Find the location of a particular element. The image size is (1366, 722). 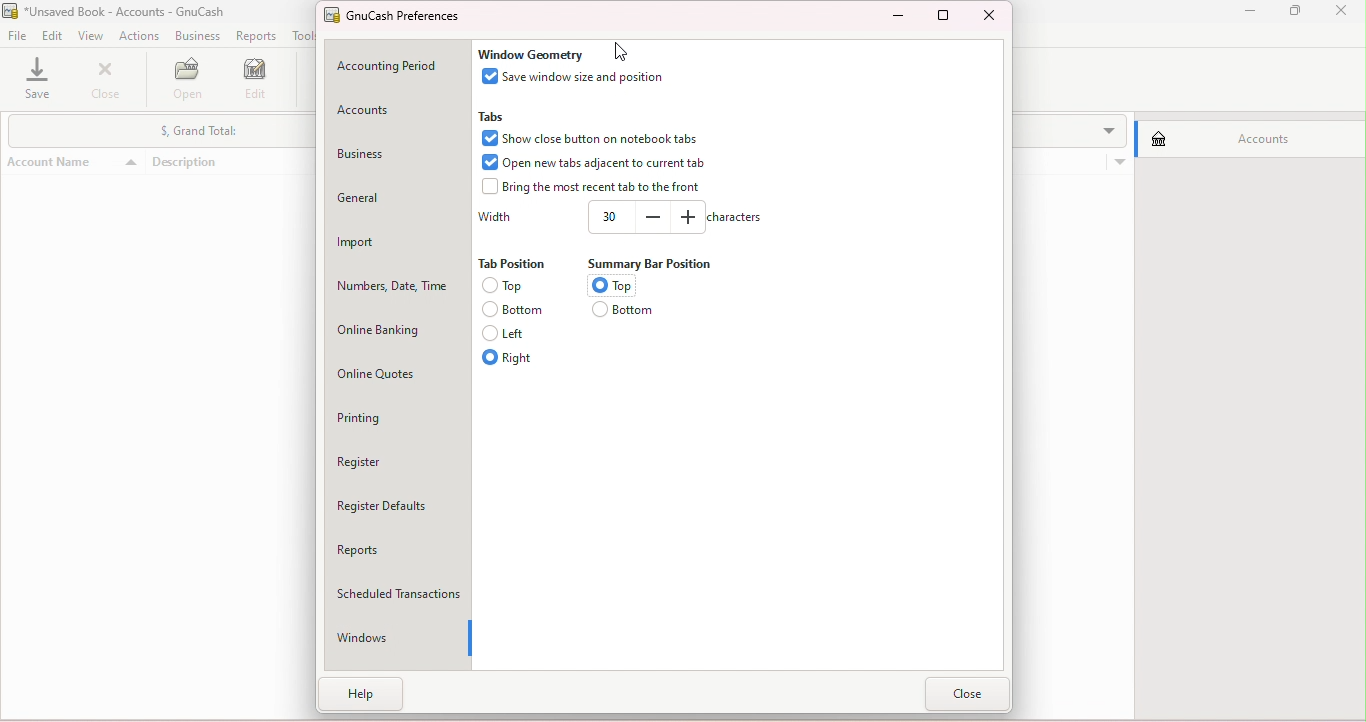

Minimize is located at coordinates (894, 17).